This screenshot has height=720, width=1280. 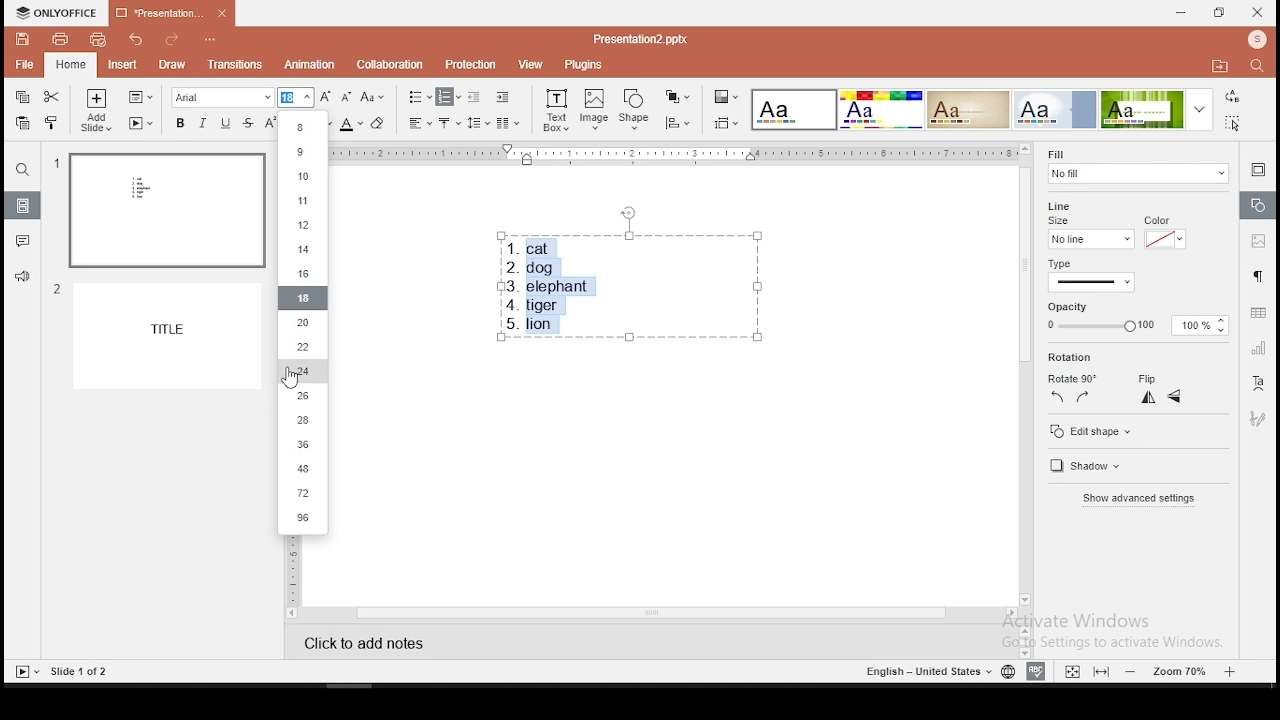 I want to click on numbered list, so click(x=449, y=96).